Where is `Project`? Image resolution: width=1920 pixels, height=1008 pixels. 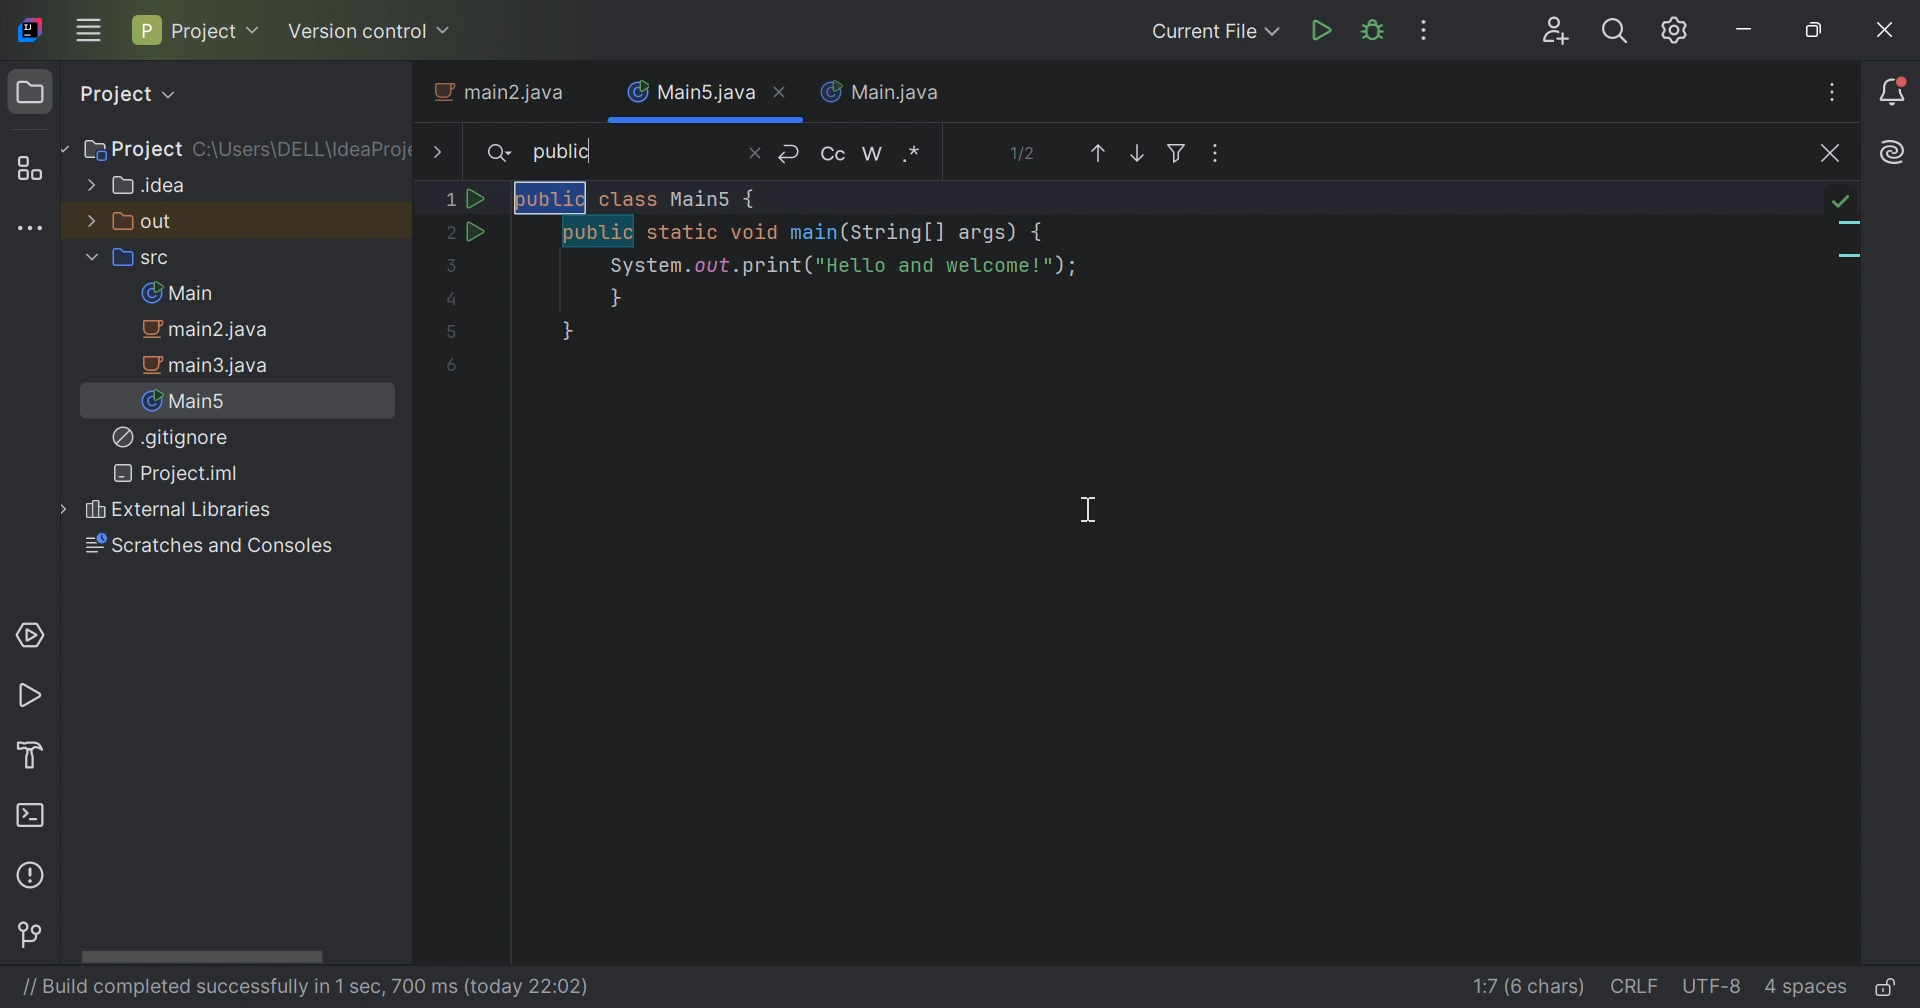
Project is located at coordinates (131, 151).